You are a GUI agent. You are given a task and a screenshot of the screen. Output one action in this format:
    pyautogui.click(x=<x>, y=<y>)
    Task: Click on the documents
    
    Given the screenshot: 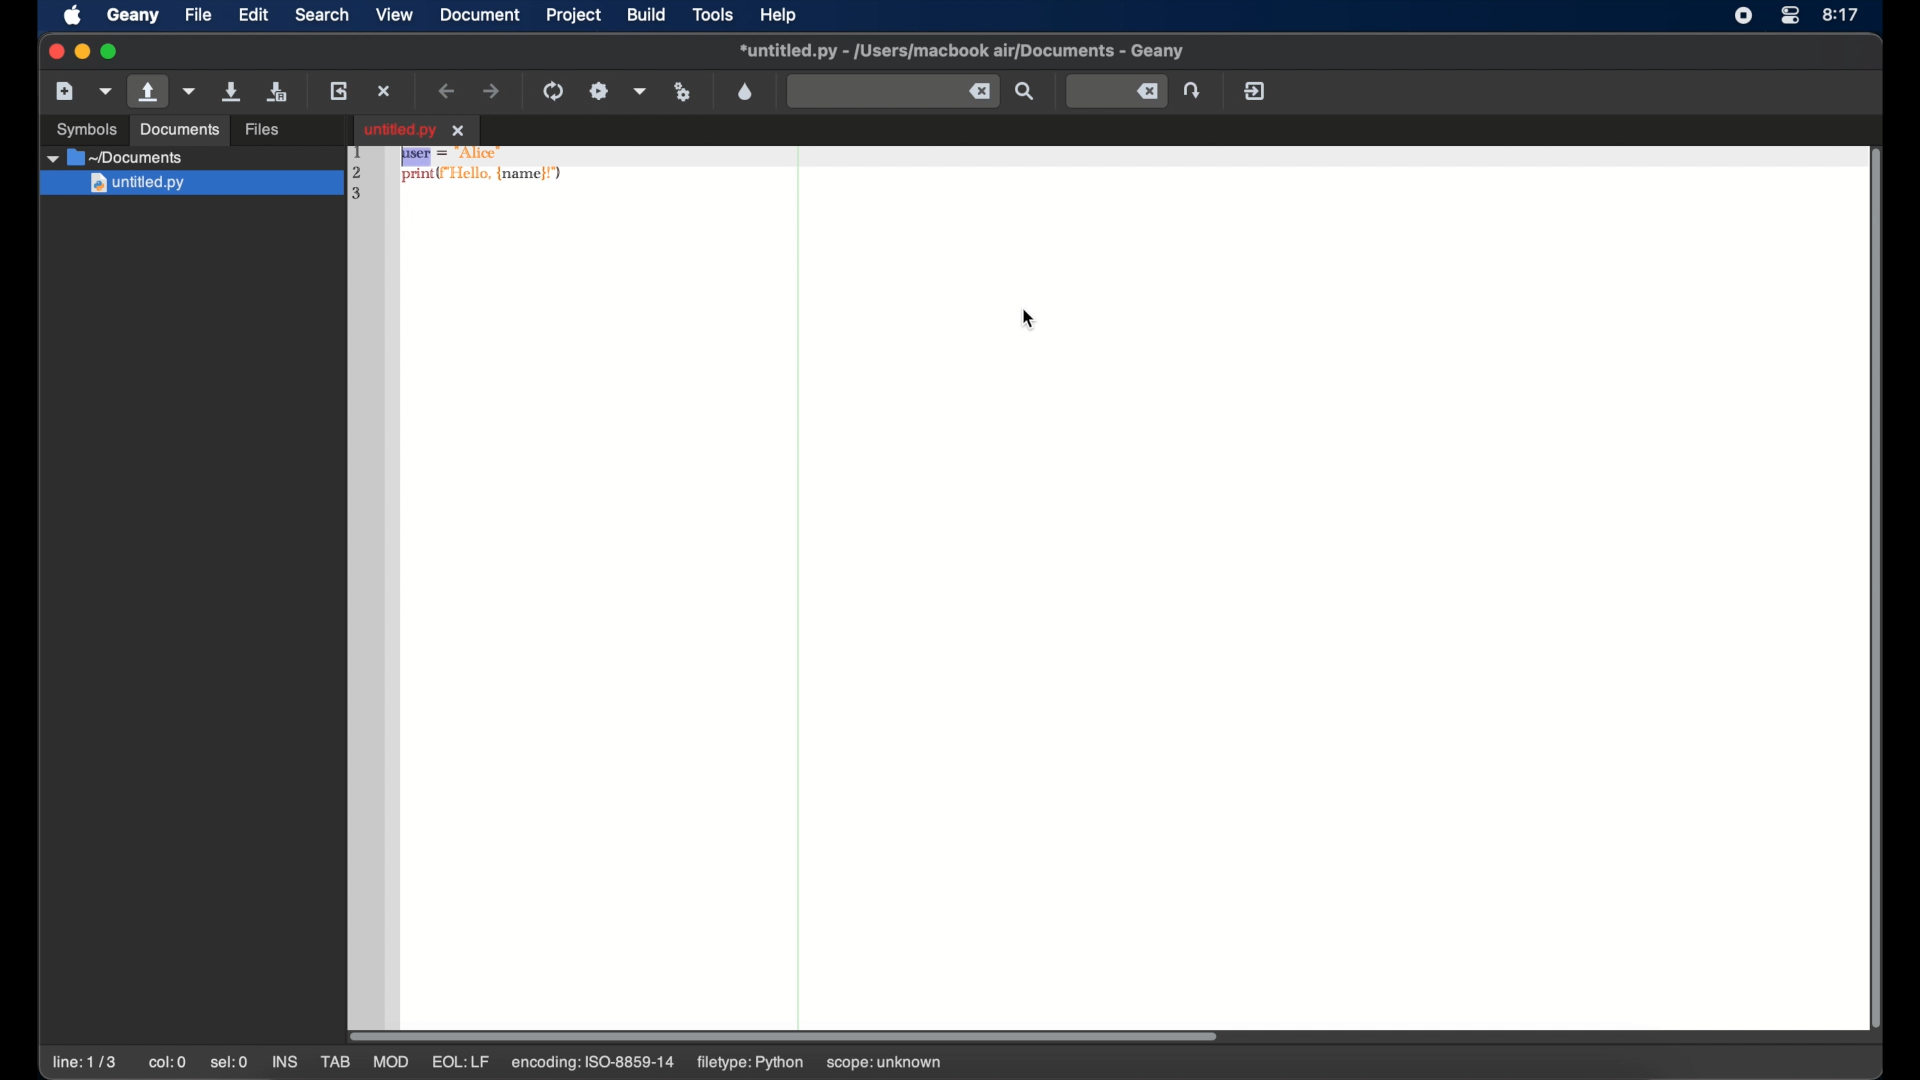 What is the action you would take?
    pyautogui.click(x=180, y=130)
    